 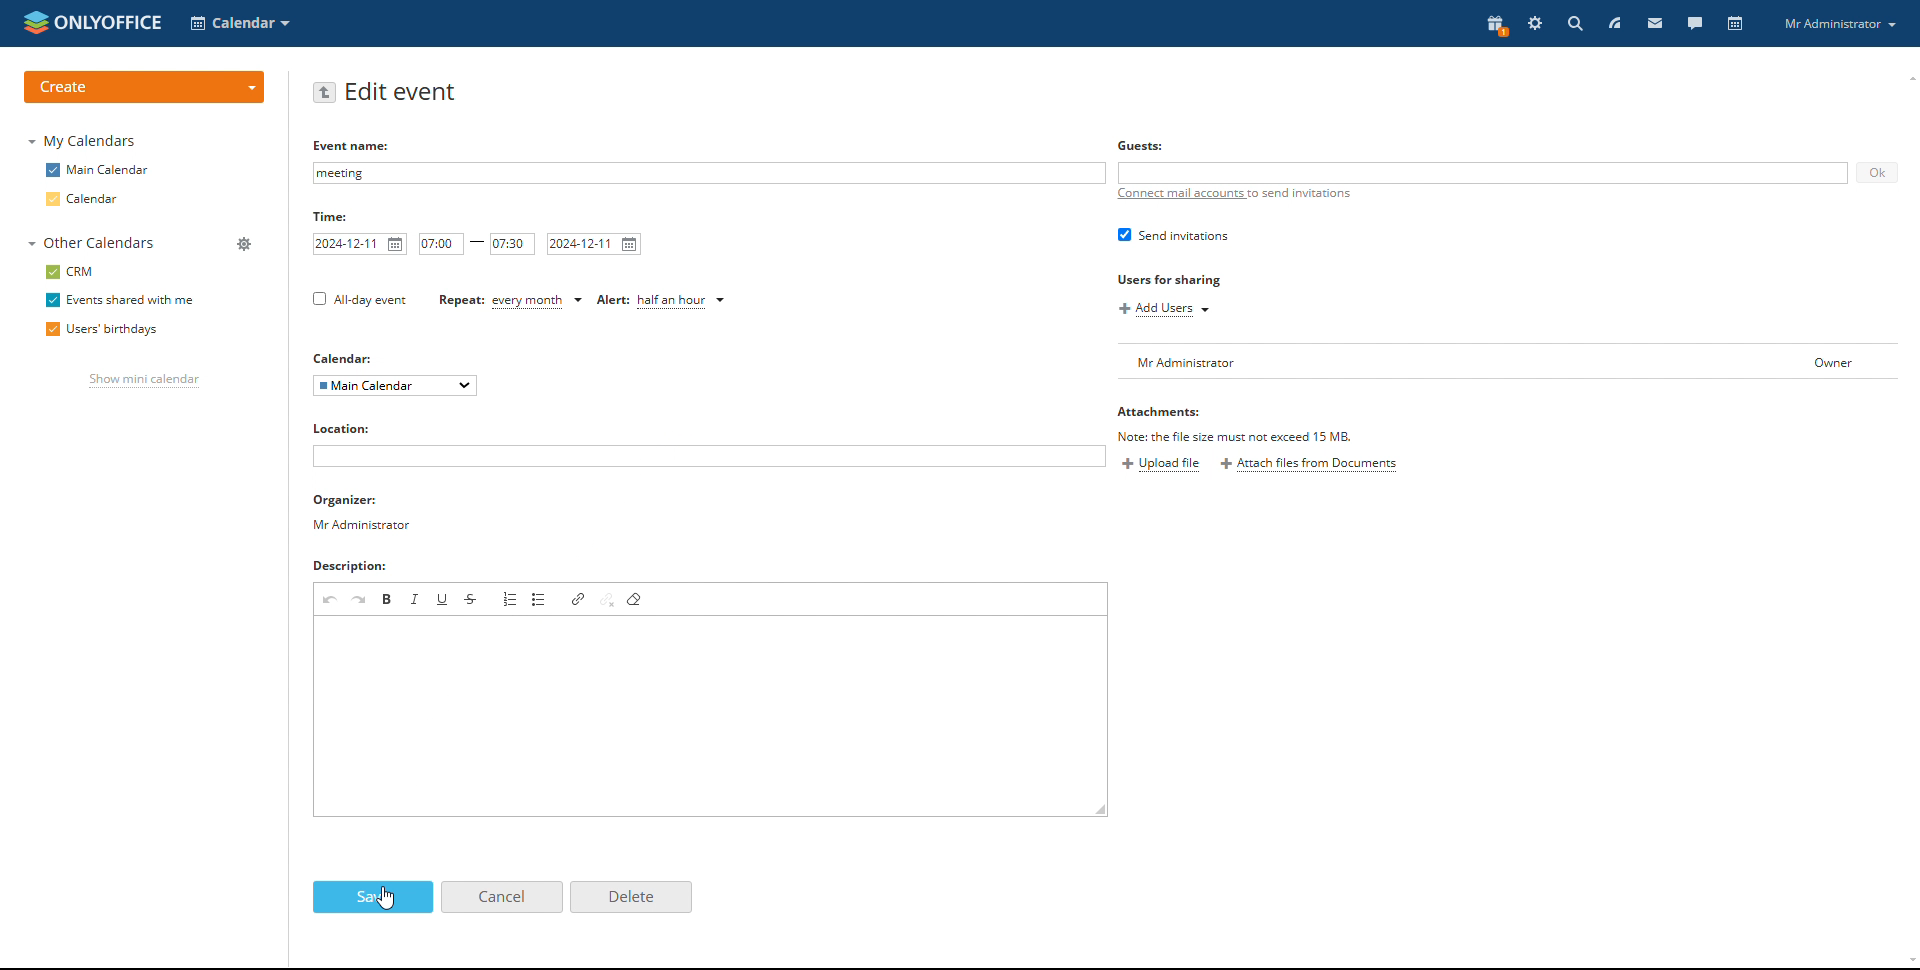 I want to click on insert/remove numbered list, so click(x=509, y=599).